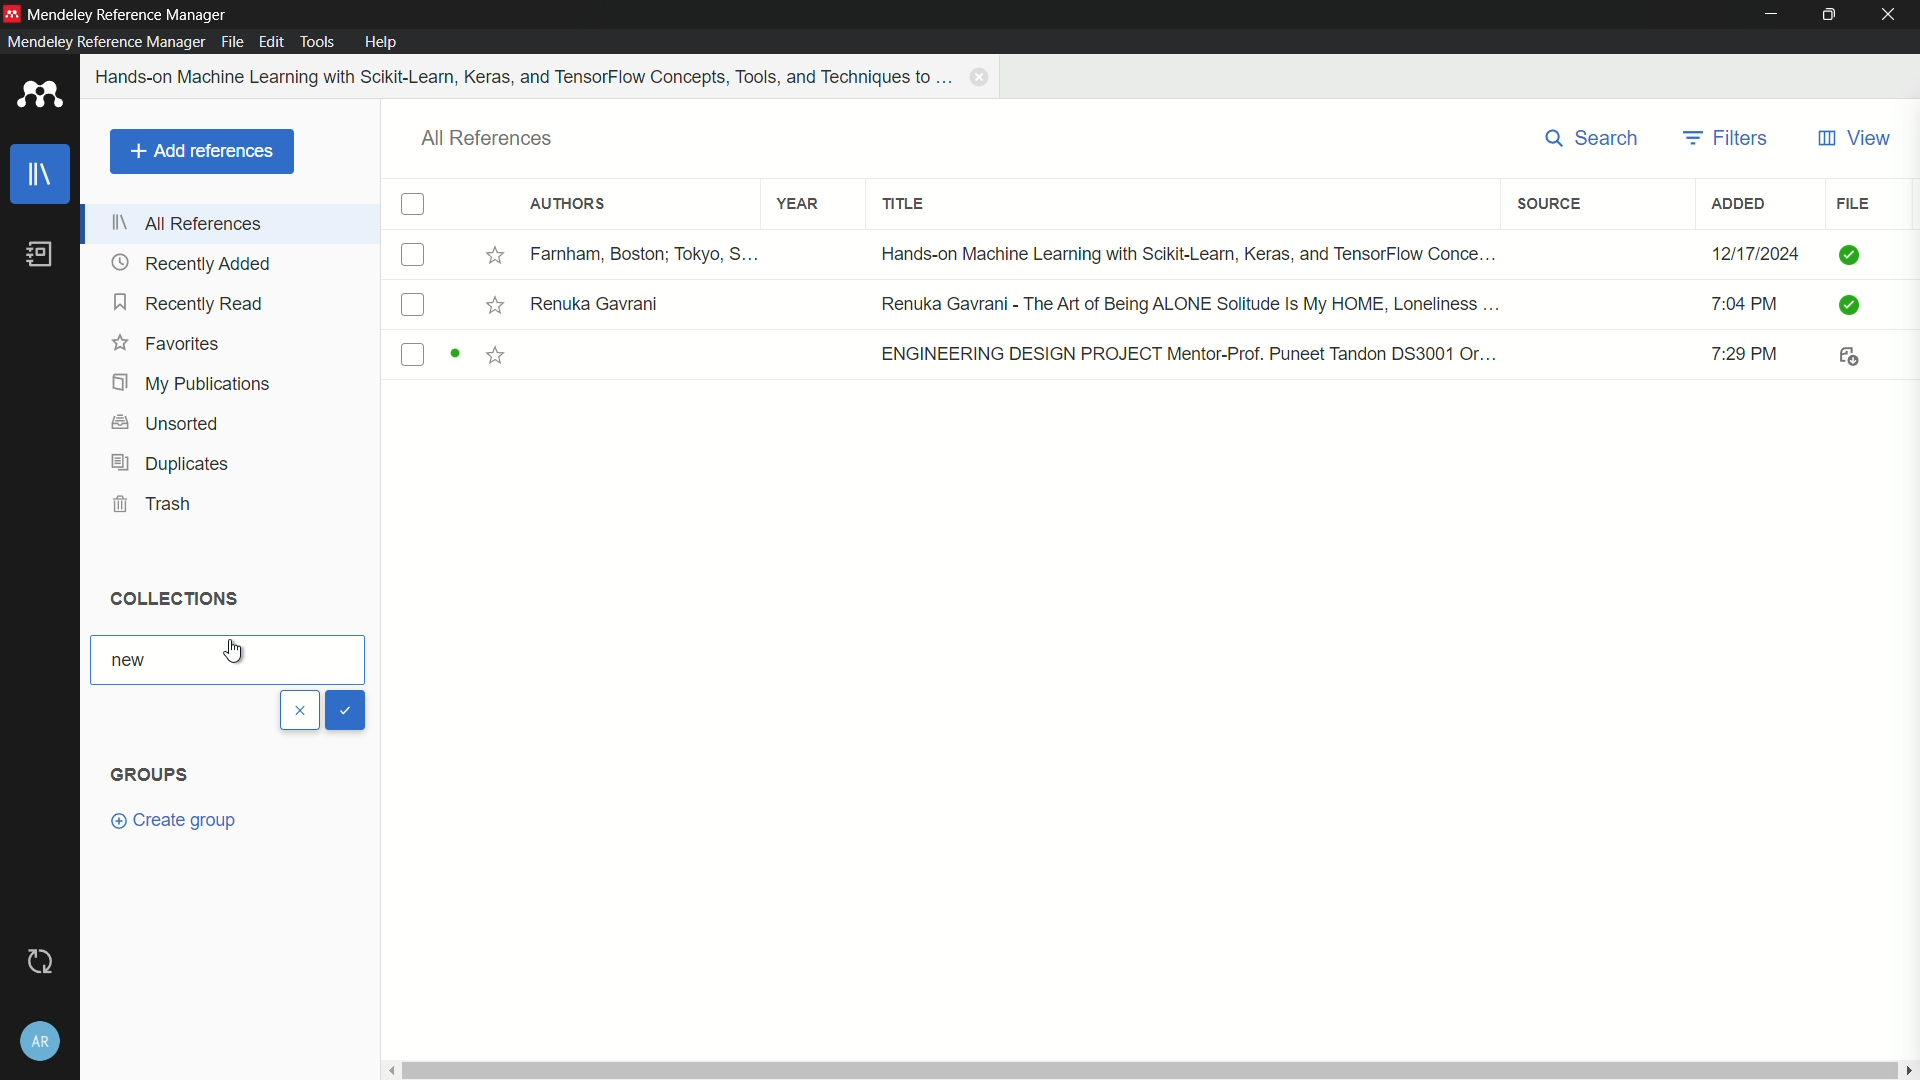 The image size is (1920, 1080). Describe the element at coordinates (566, 204) in the screenshot. I see `authors` at that location.